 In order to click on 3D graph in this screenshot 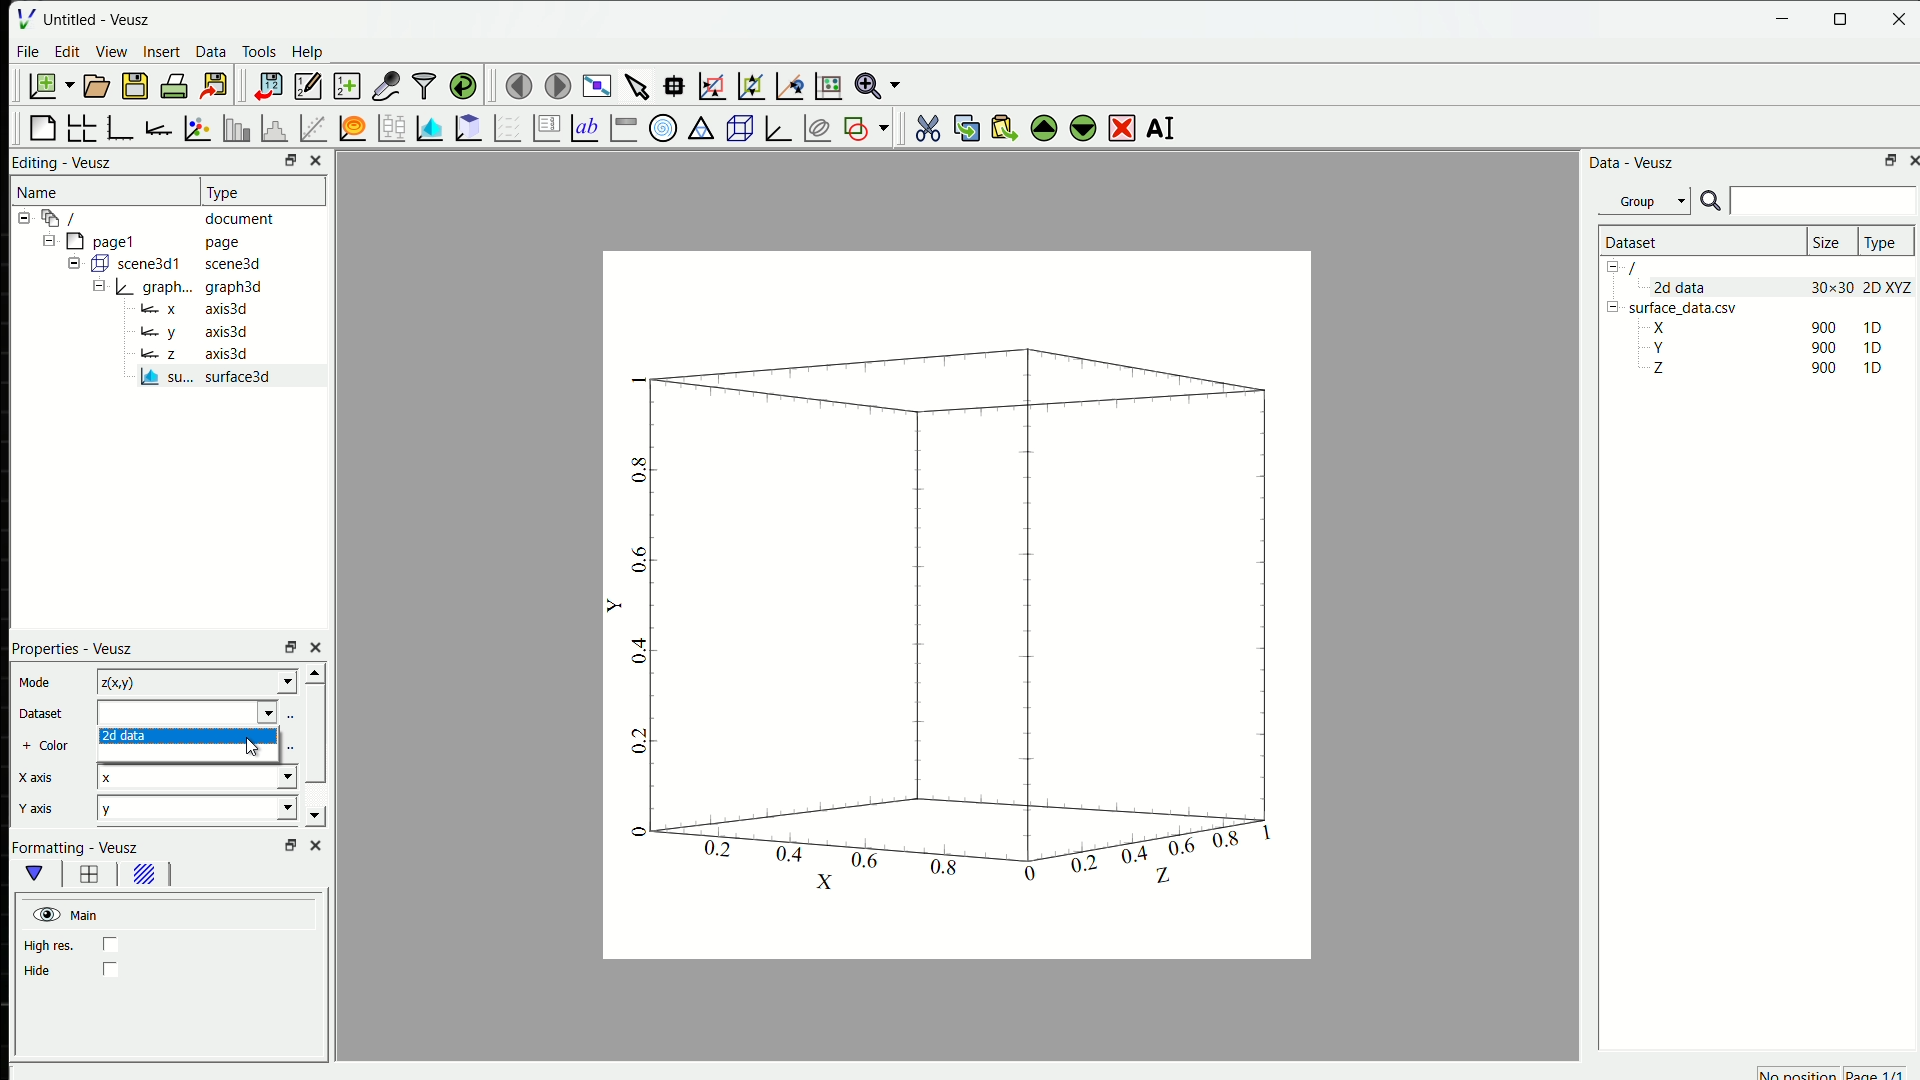, I will do `click(779, 127)`.